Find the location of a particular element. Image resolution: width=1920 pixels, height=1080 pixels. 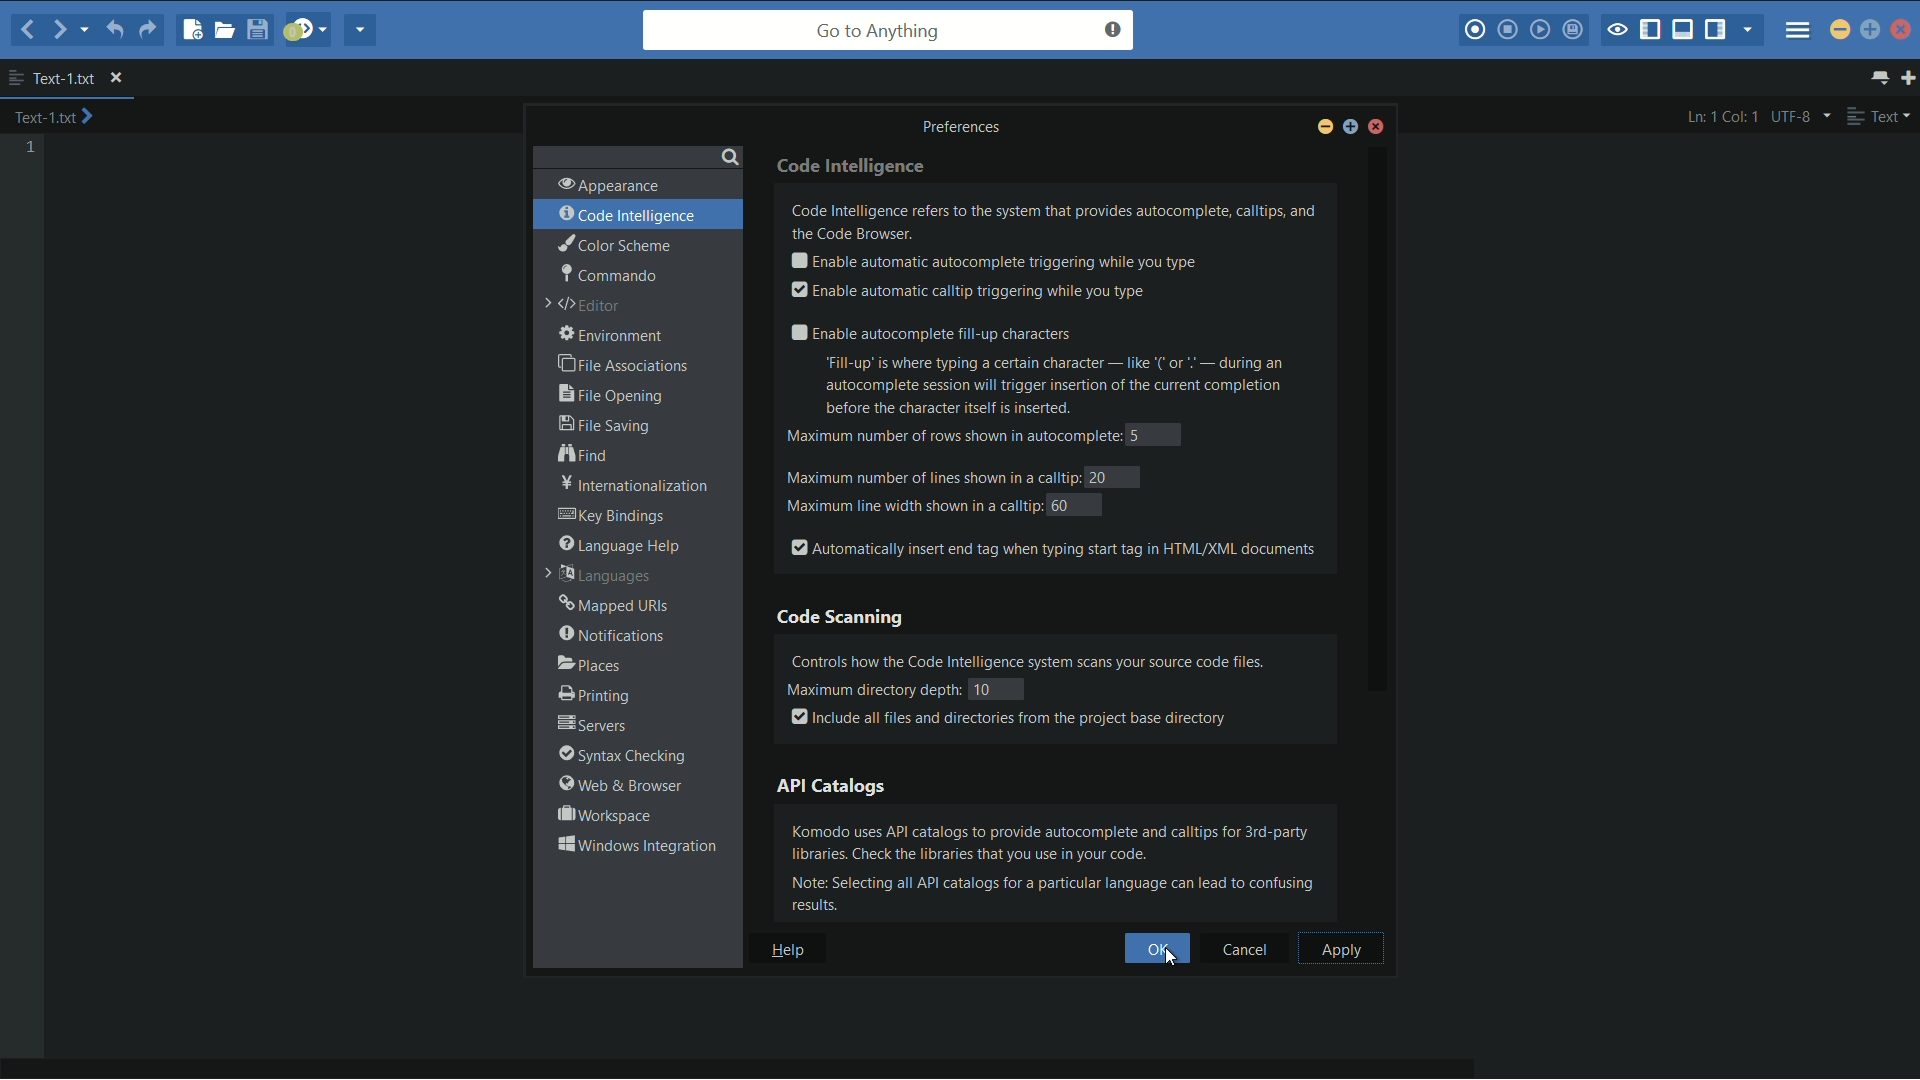

editor is located at coordinates (586, 306).